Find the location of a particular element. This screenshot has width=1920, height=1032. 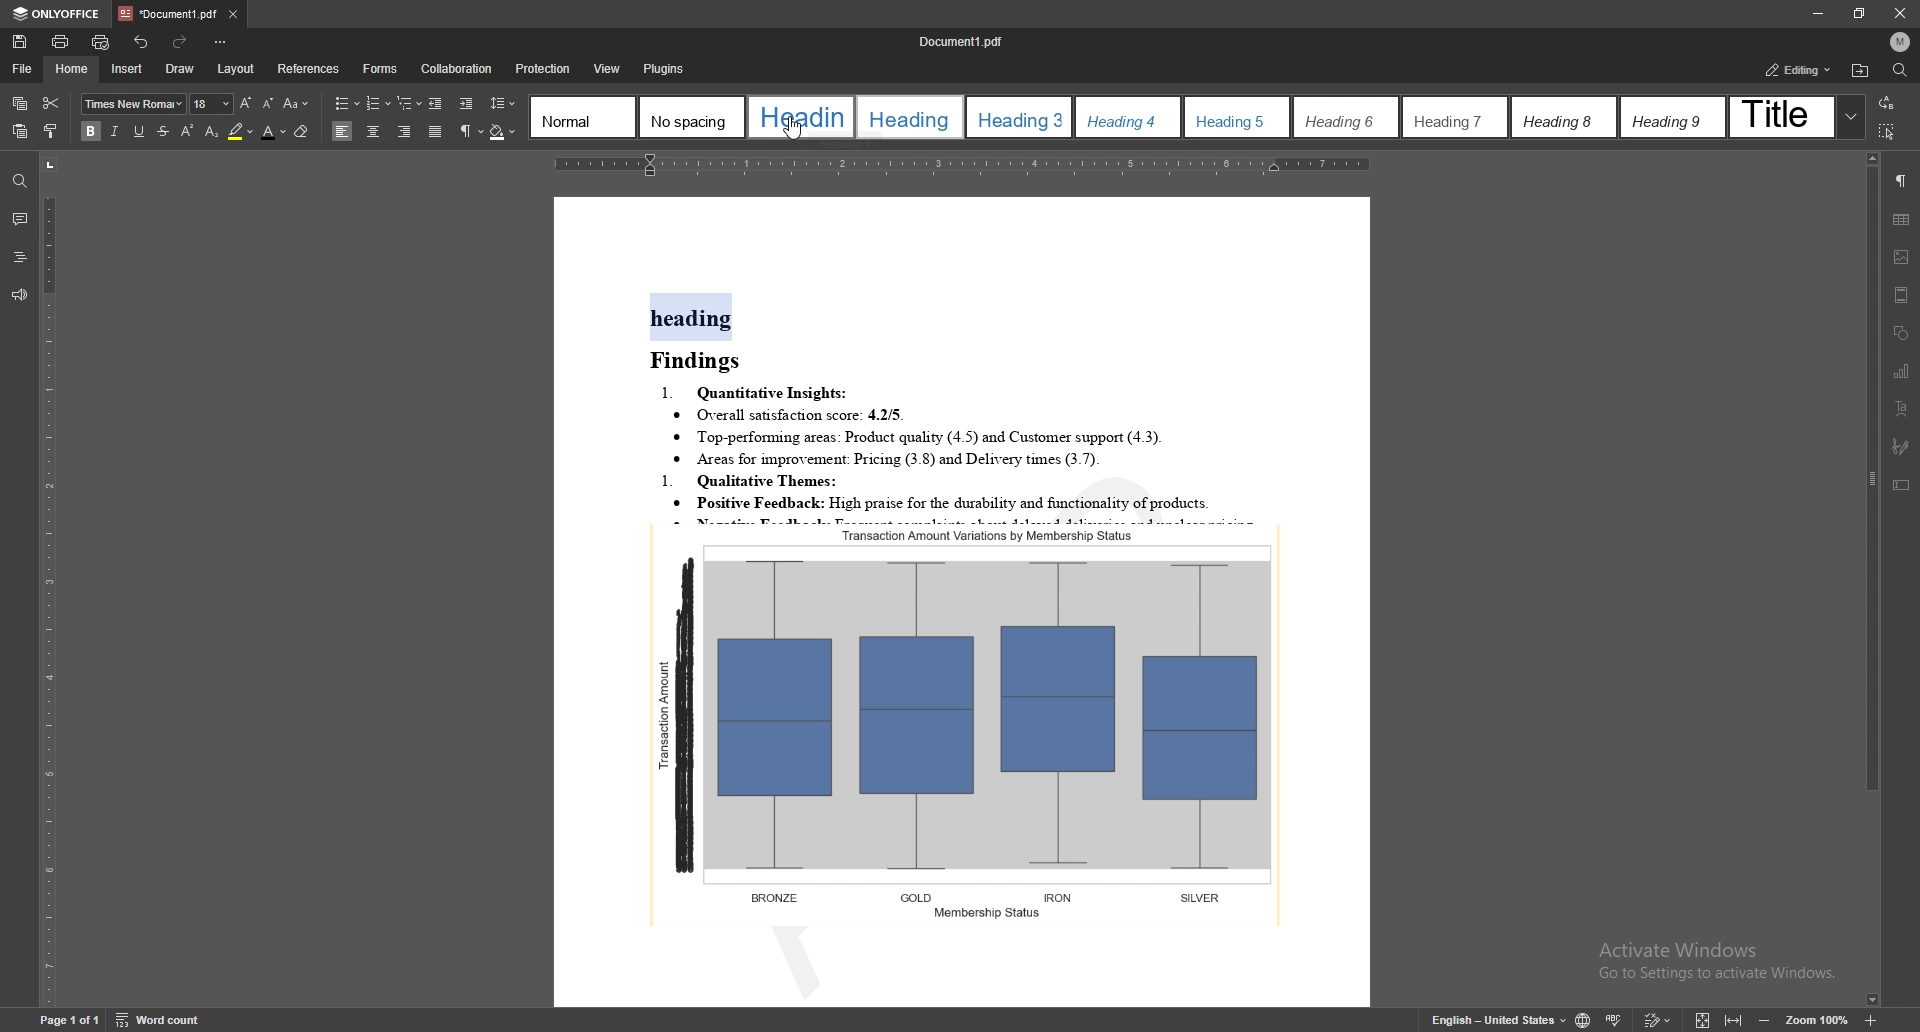

comment is located at coordinates (19, 219).